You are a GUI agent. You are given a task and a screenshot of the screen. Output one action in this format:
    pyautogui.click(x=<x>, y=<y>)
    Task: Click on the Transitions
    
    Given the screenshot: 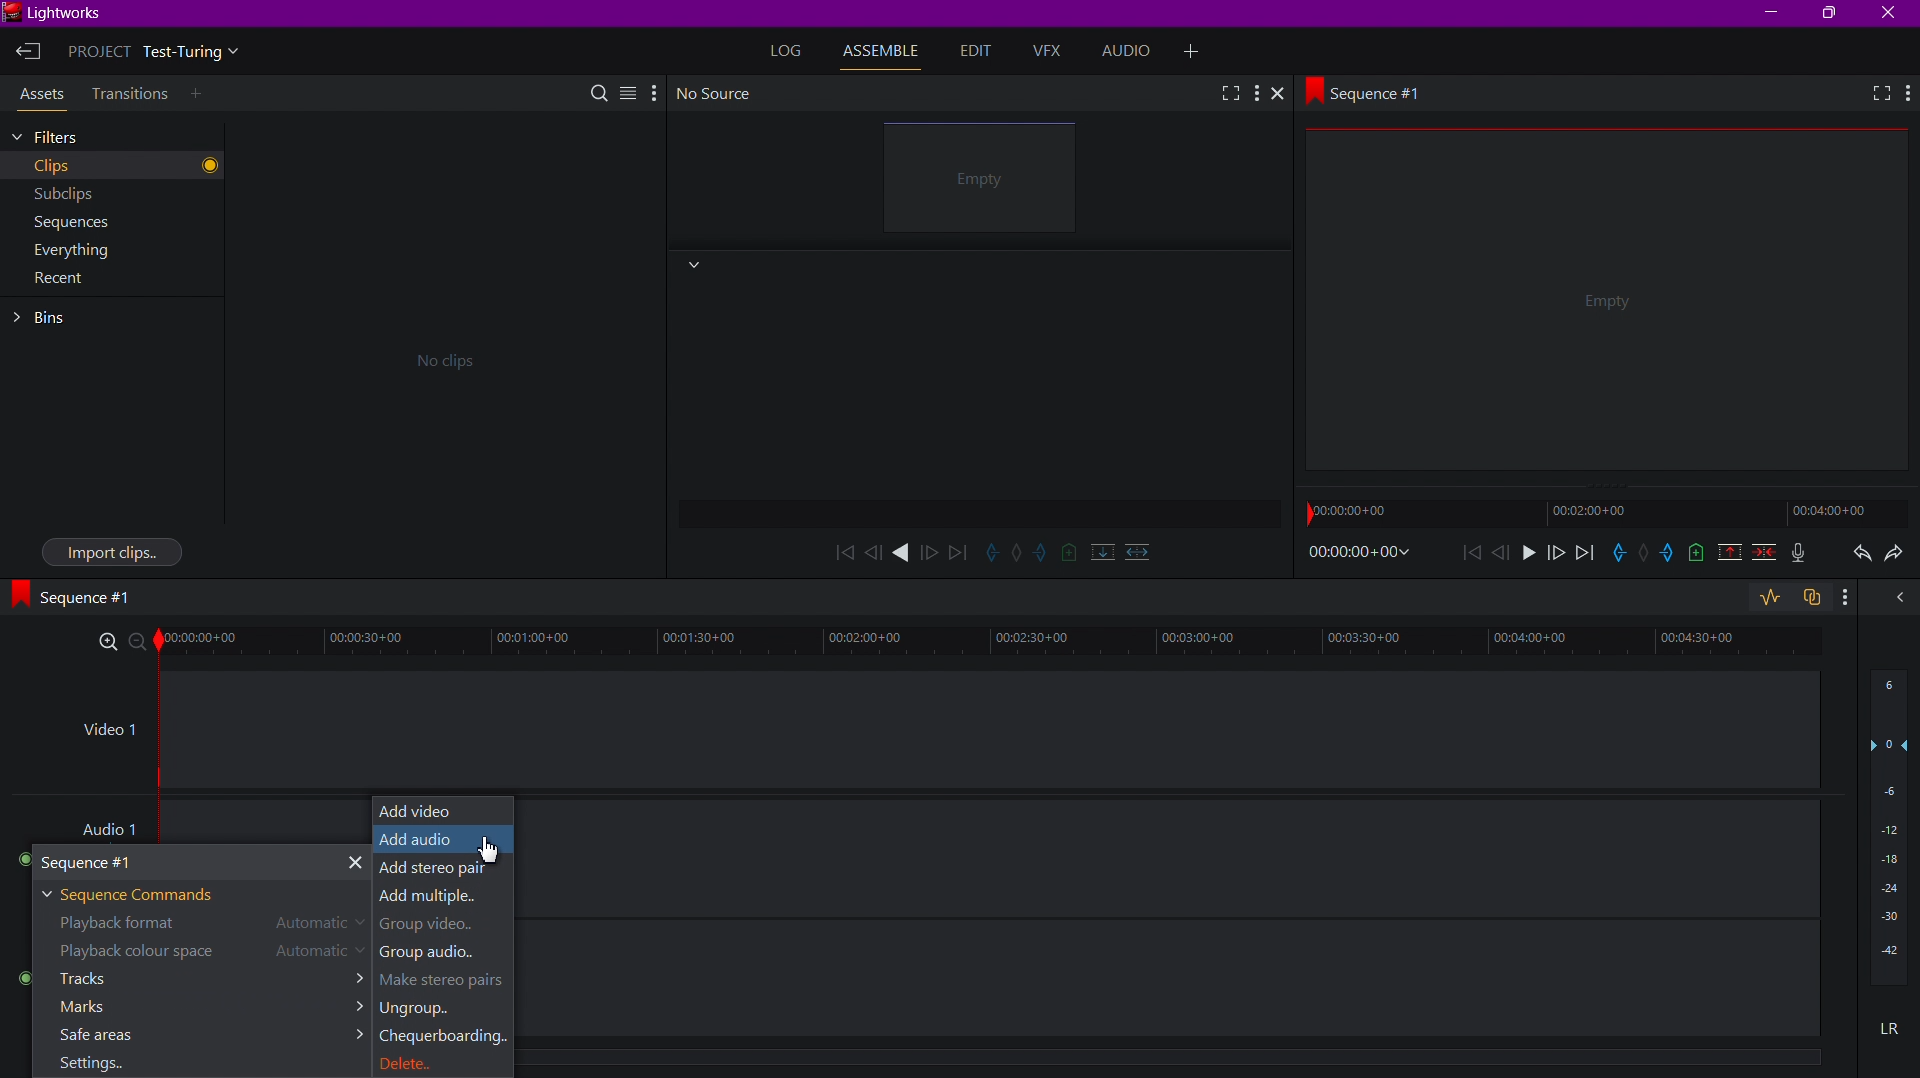 What is the action you would take?
    pyautogui.click(x=128, y=94)
    